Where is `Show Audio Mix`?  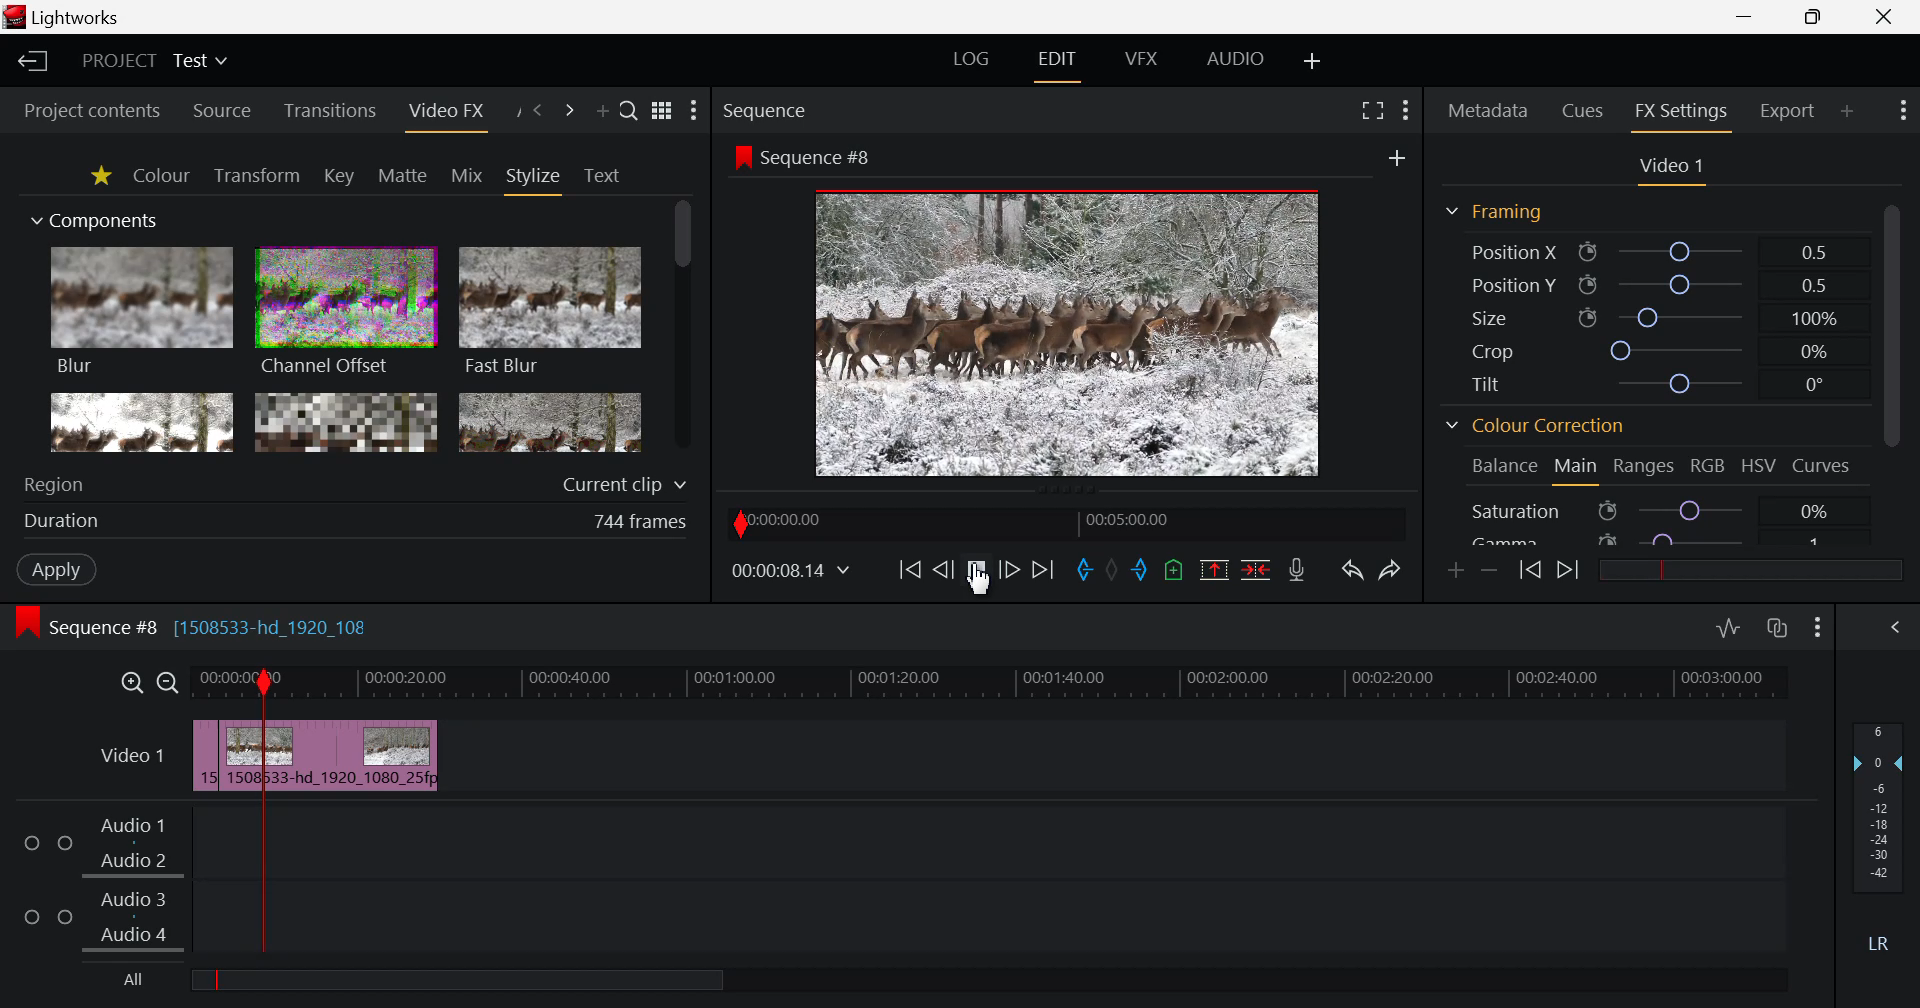 Show Audio Mix is located at coordinates (1897, 628).